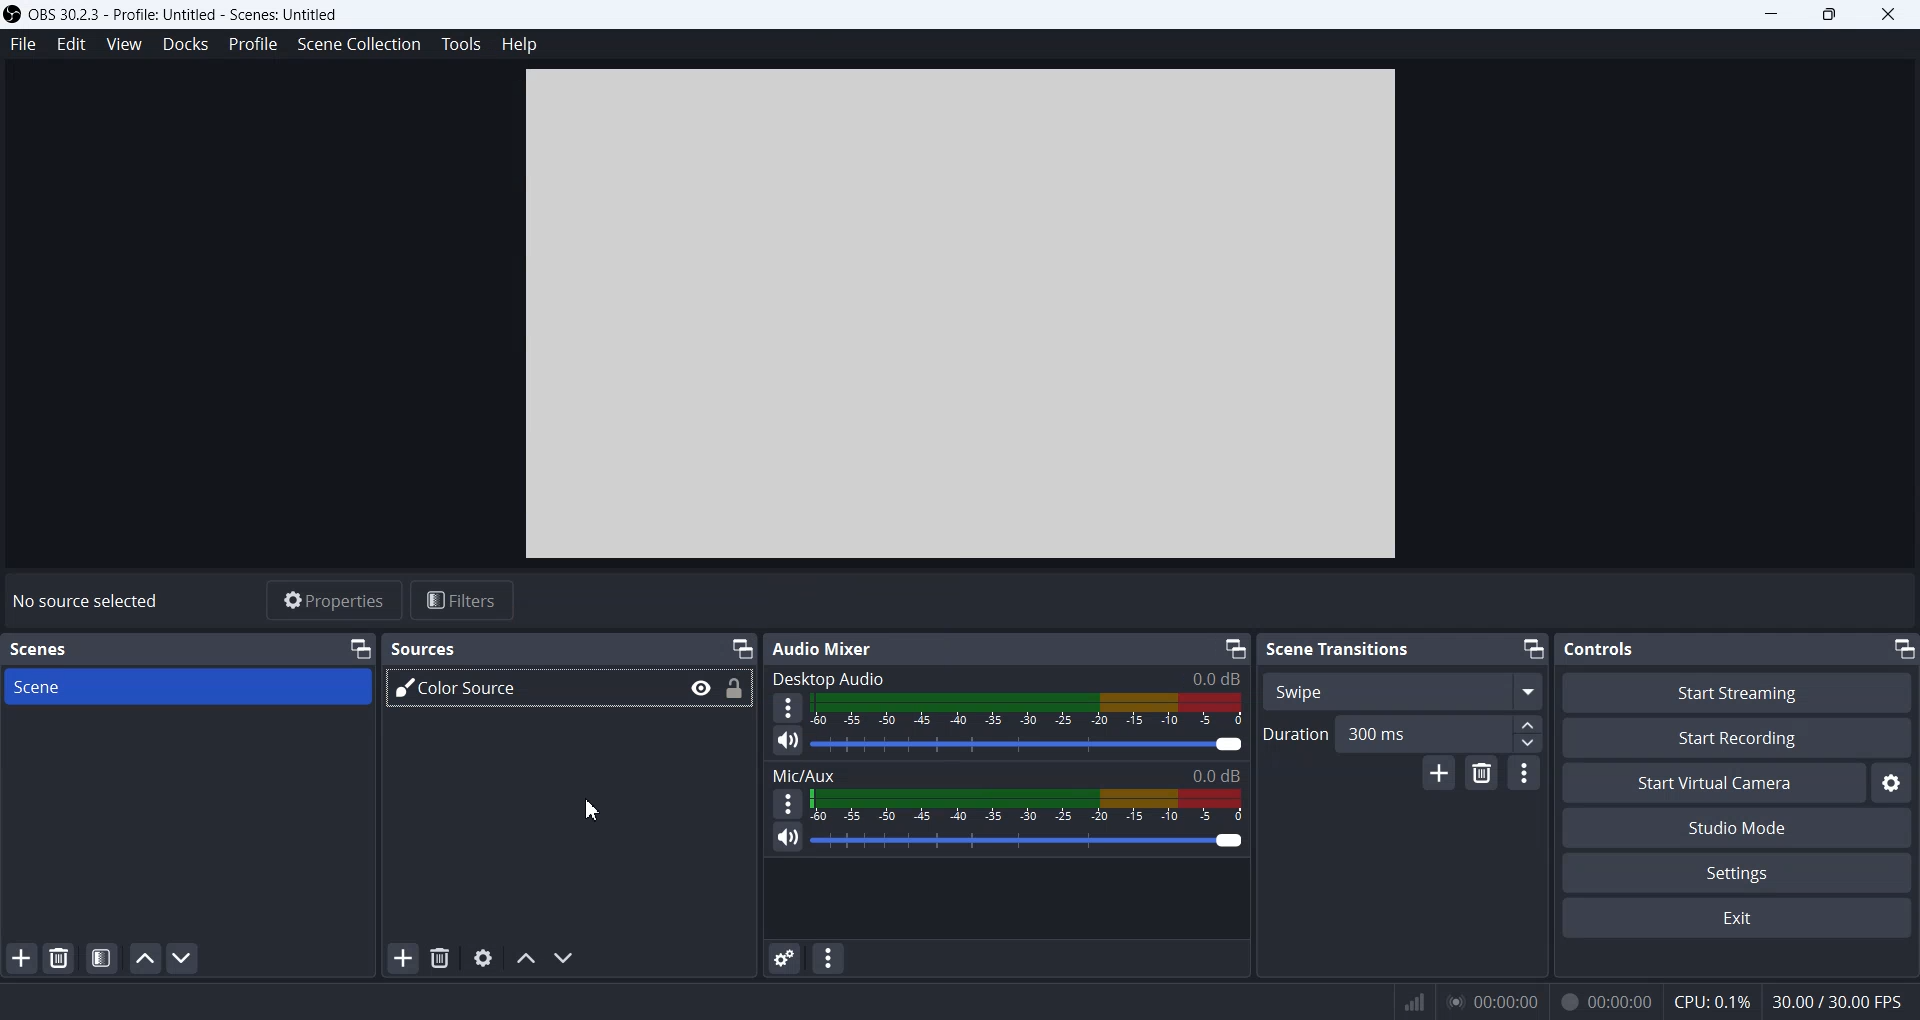 The height and width of the screenshot is (1020, 1920). Describe the element at coordinates (100, 958) in the screenshot. I see `Open Scene Filters` at that location.